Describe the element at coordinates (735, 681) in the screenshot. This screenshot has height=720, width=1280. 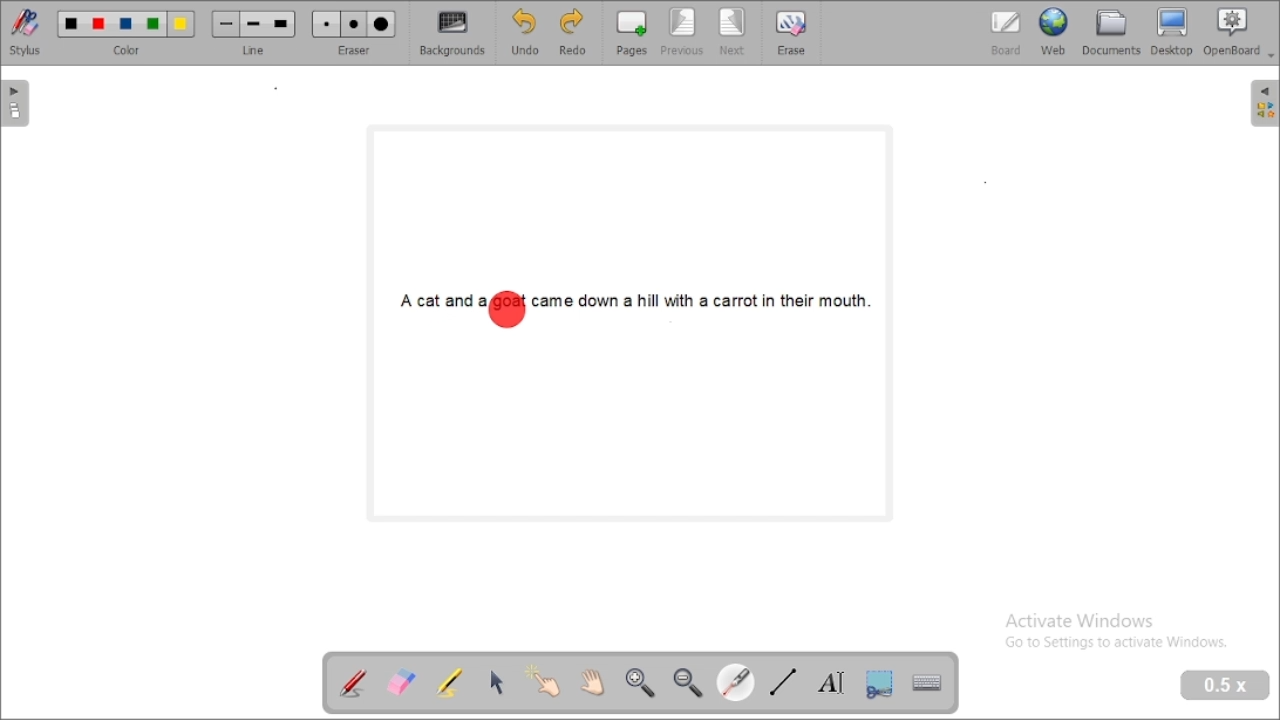
I see `visual laser pointer` at that location.